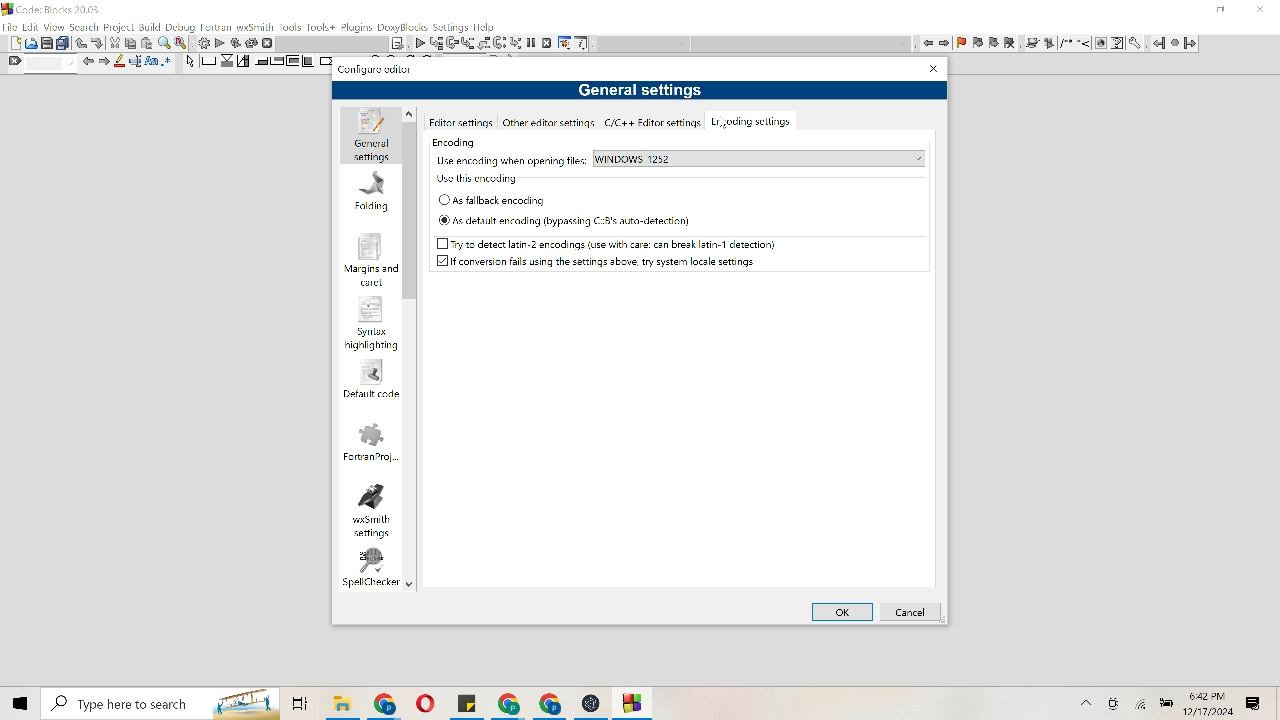 Image resolution: width=1280 pixels, height=720 pixels. What do you see at coordinates (356, 27) in the screenshot?
I see `Plugins` at bounding box center [356, 27].